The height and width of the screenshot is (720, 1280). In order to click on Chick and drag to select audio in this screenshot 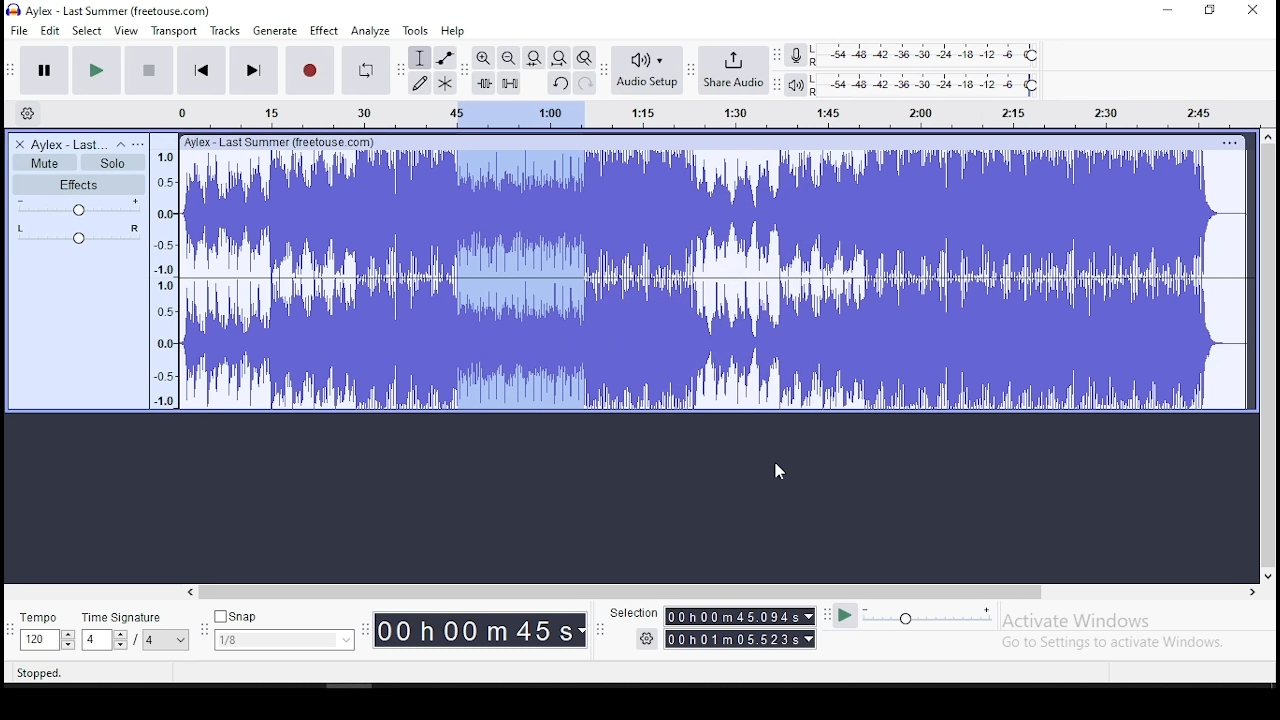, I will do `click(250, 675)`.